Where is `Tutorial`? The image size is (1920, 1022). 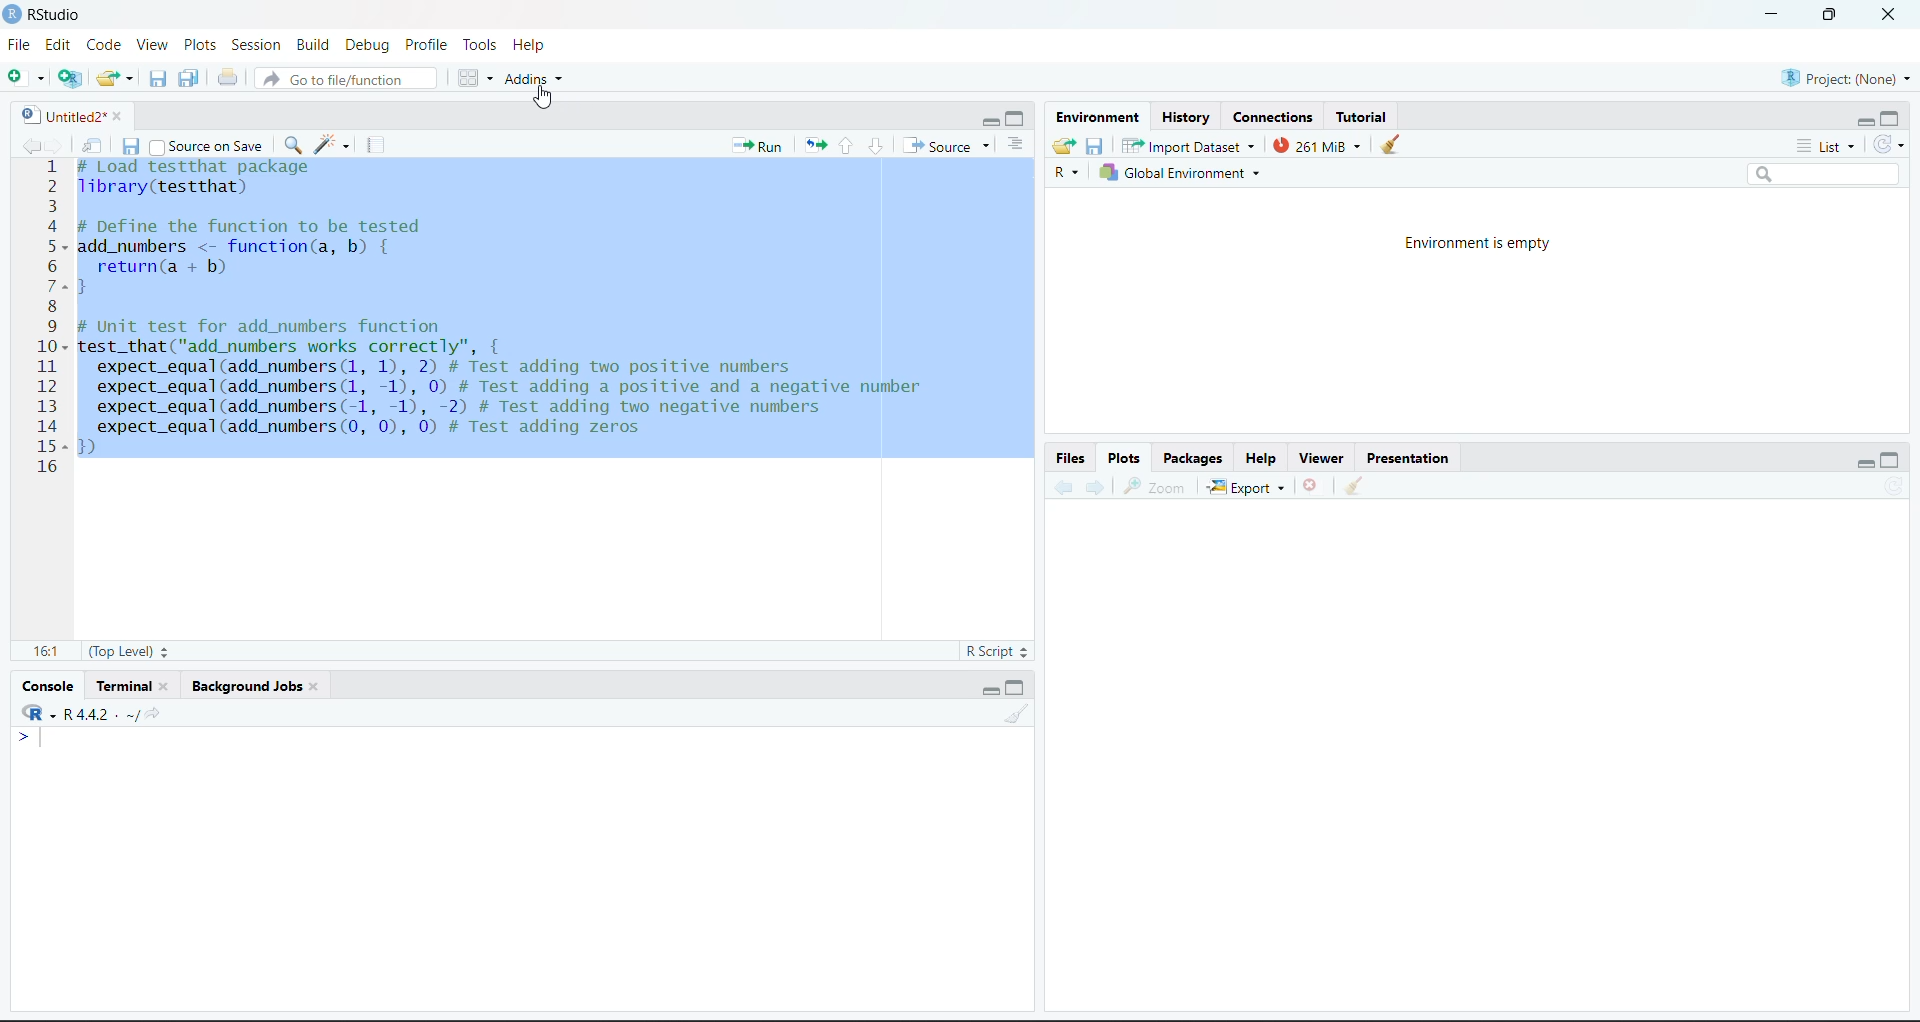 Tutorial is located at coordinates (1365, 116).